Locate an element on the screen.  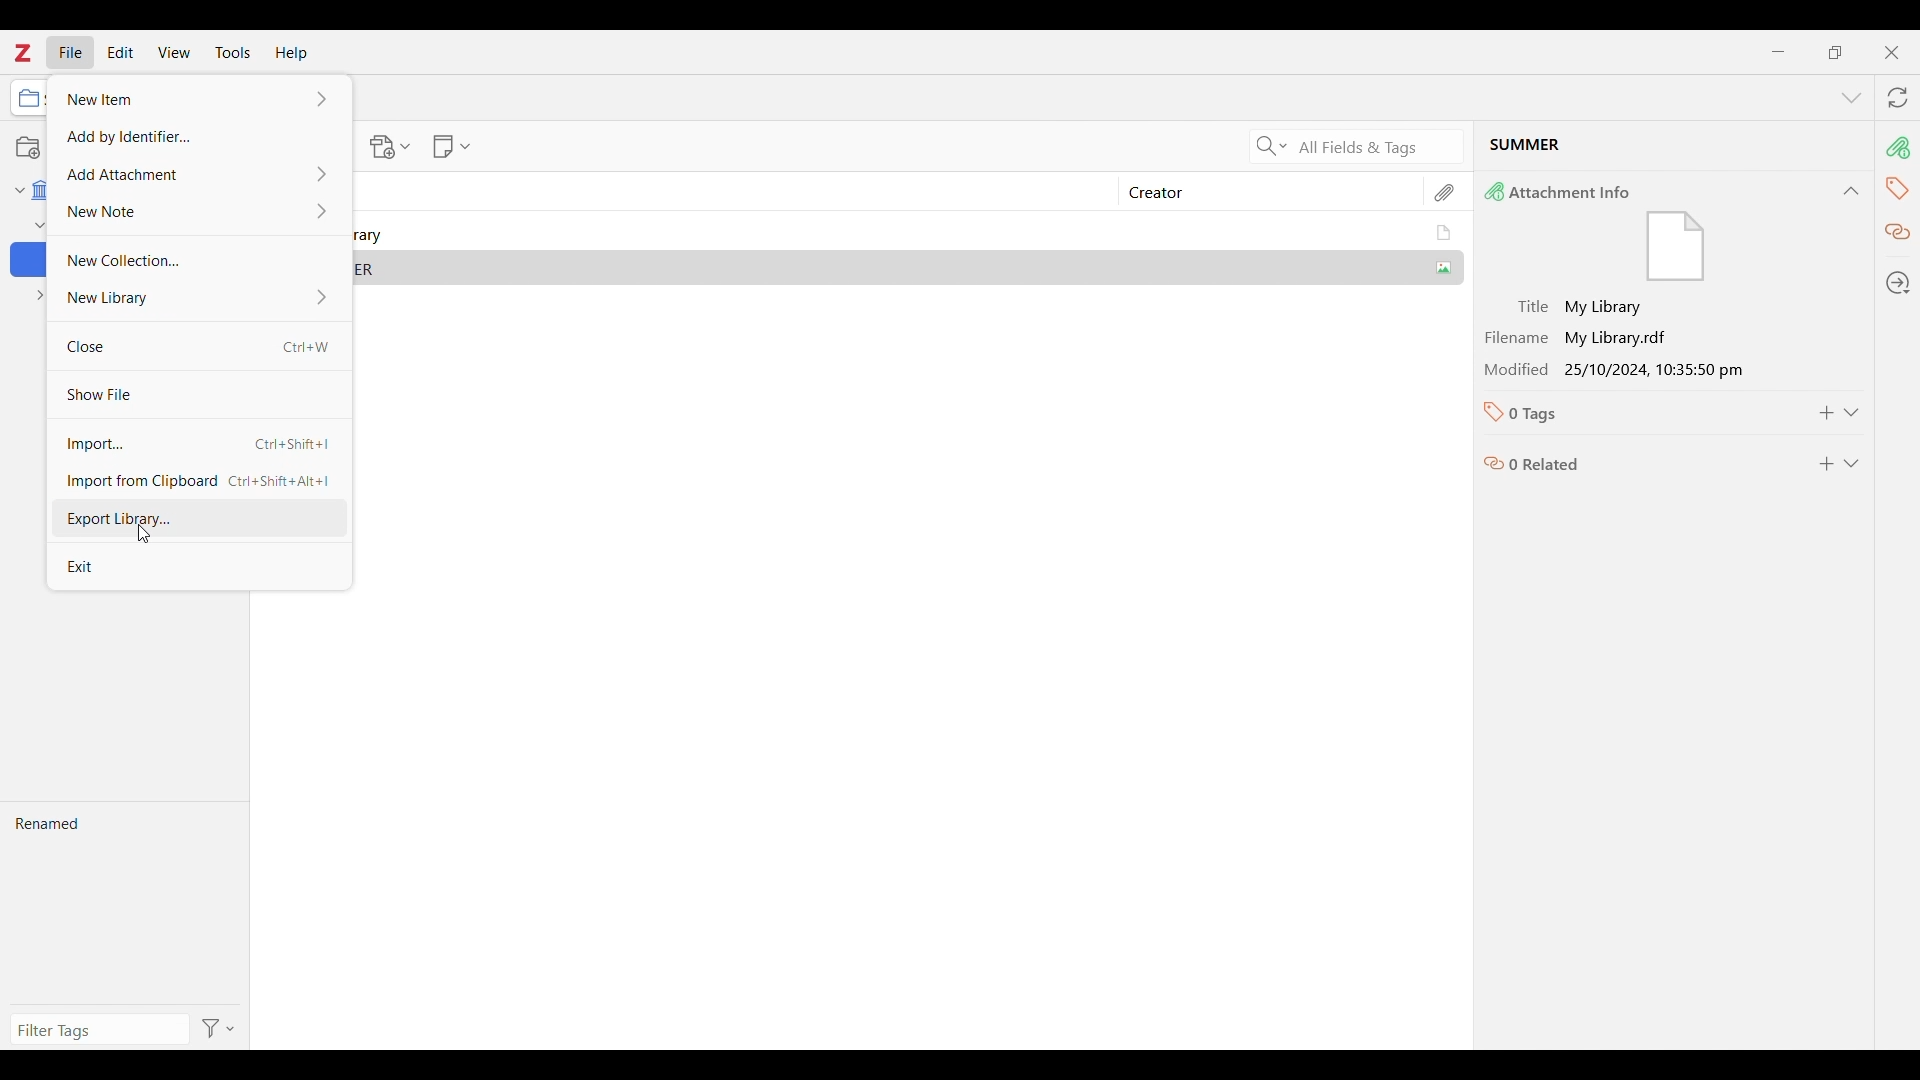
New note  is located at coordinates (451, 146).